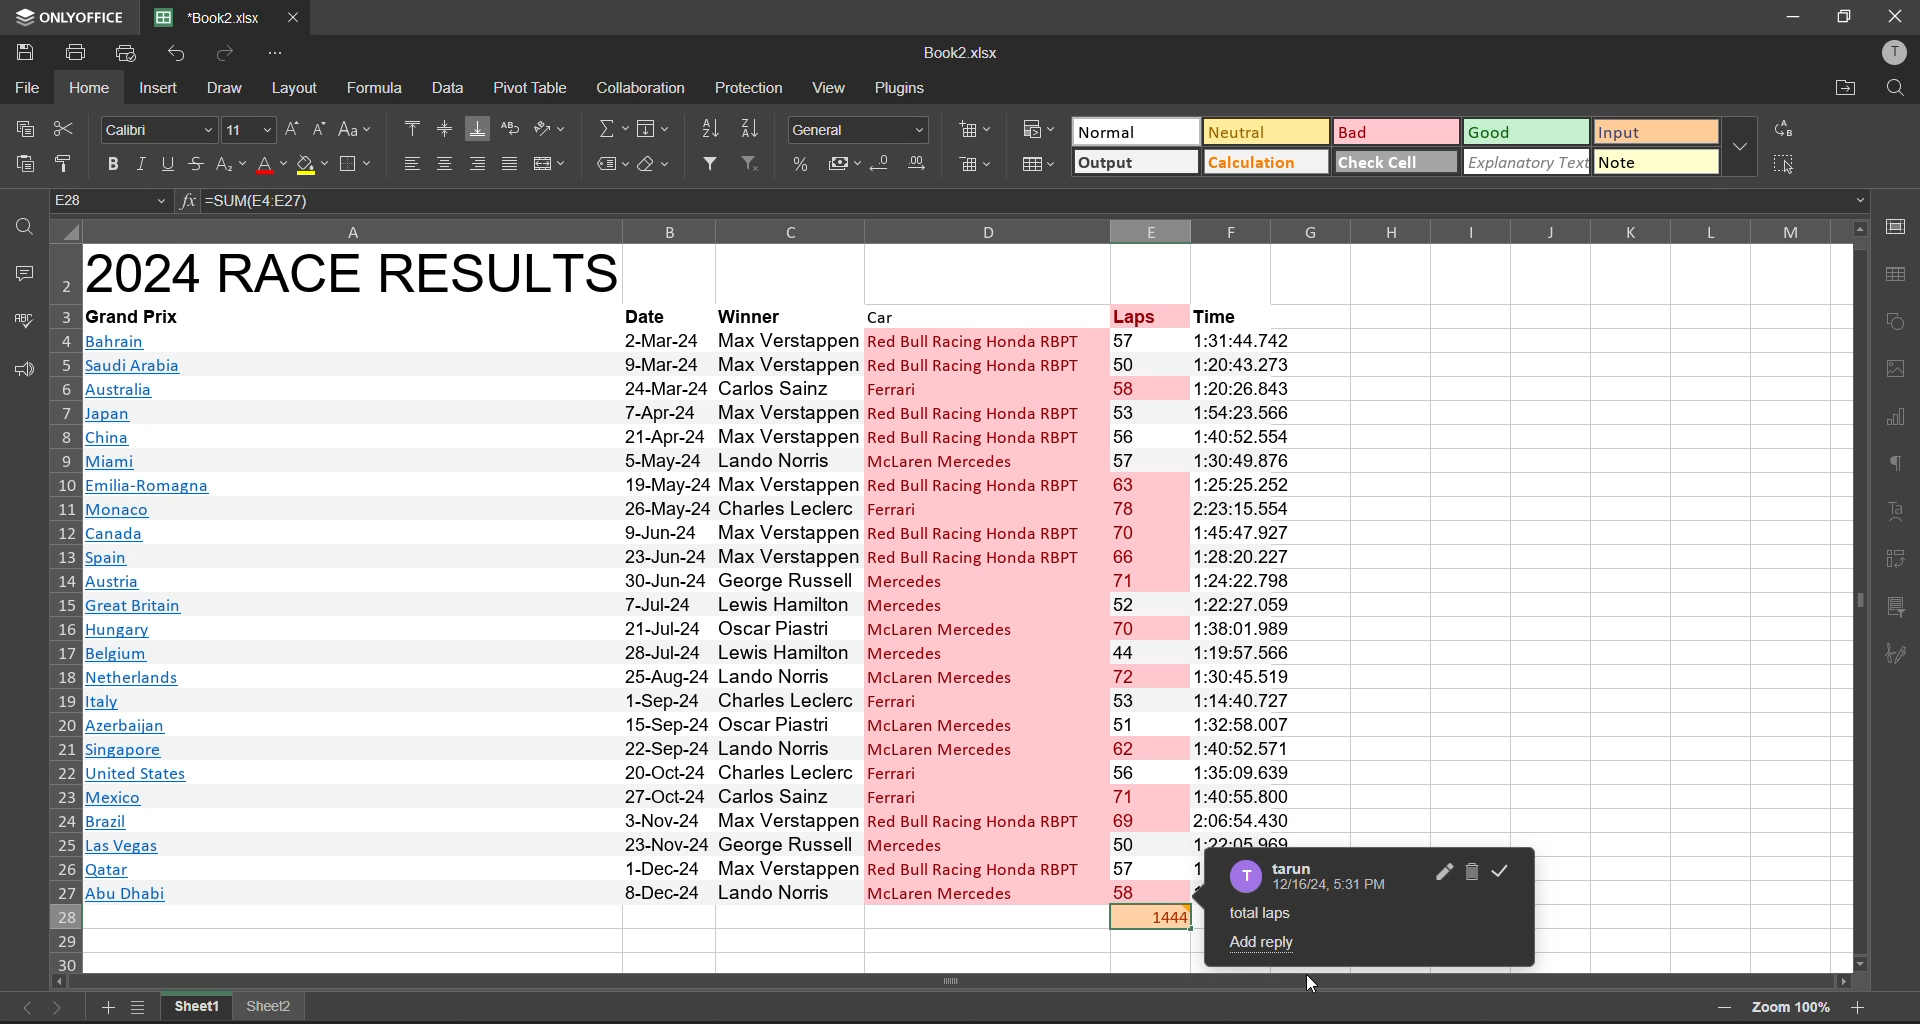 The height and width of the screenshot is (1024, 1920). I want to click on scrollbar, so click(959, 980).